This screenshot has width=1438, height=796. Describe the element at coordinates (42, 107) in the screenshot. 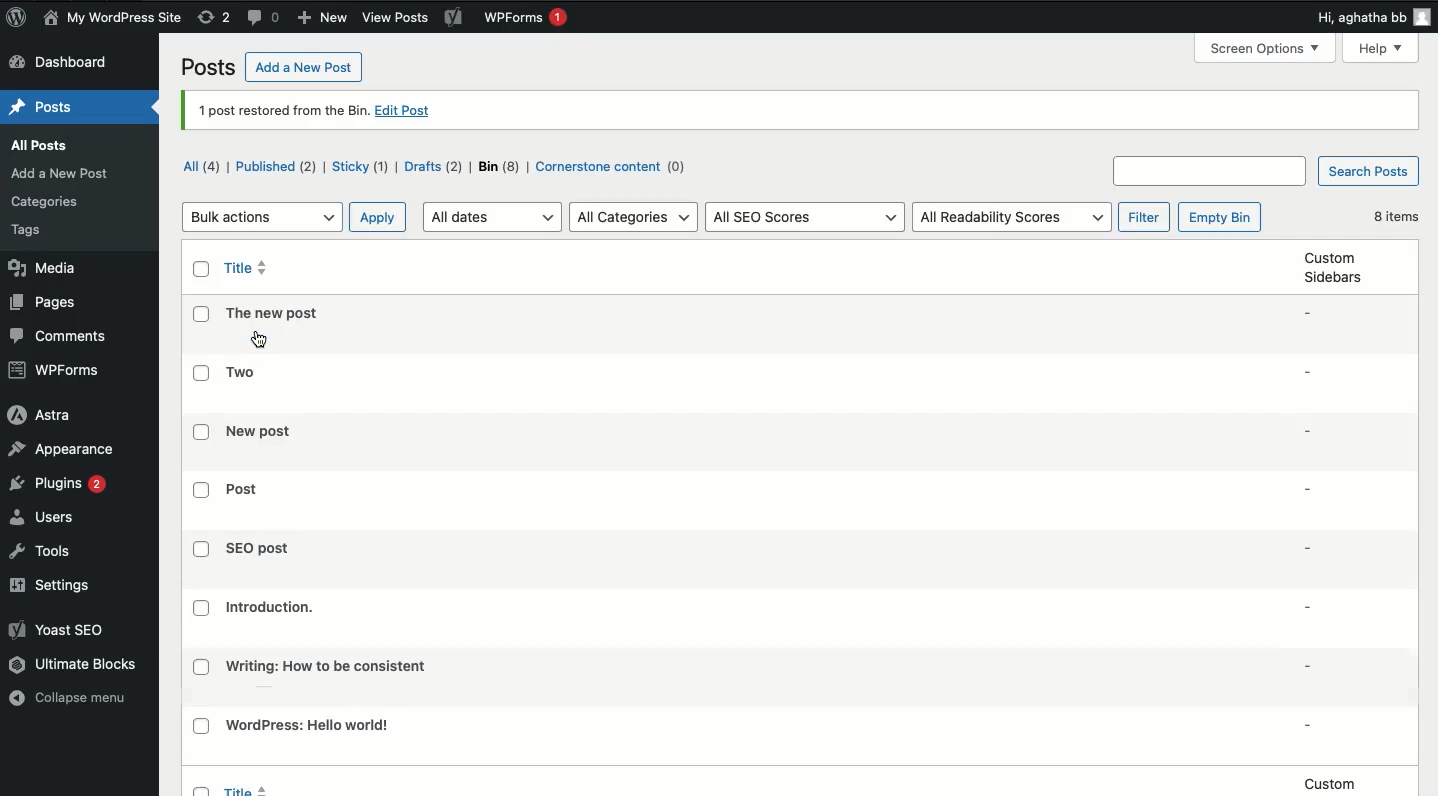

I see `Posts` at that location.